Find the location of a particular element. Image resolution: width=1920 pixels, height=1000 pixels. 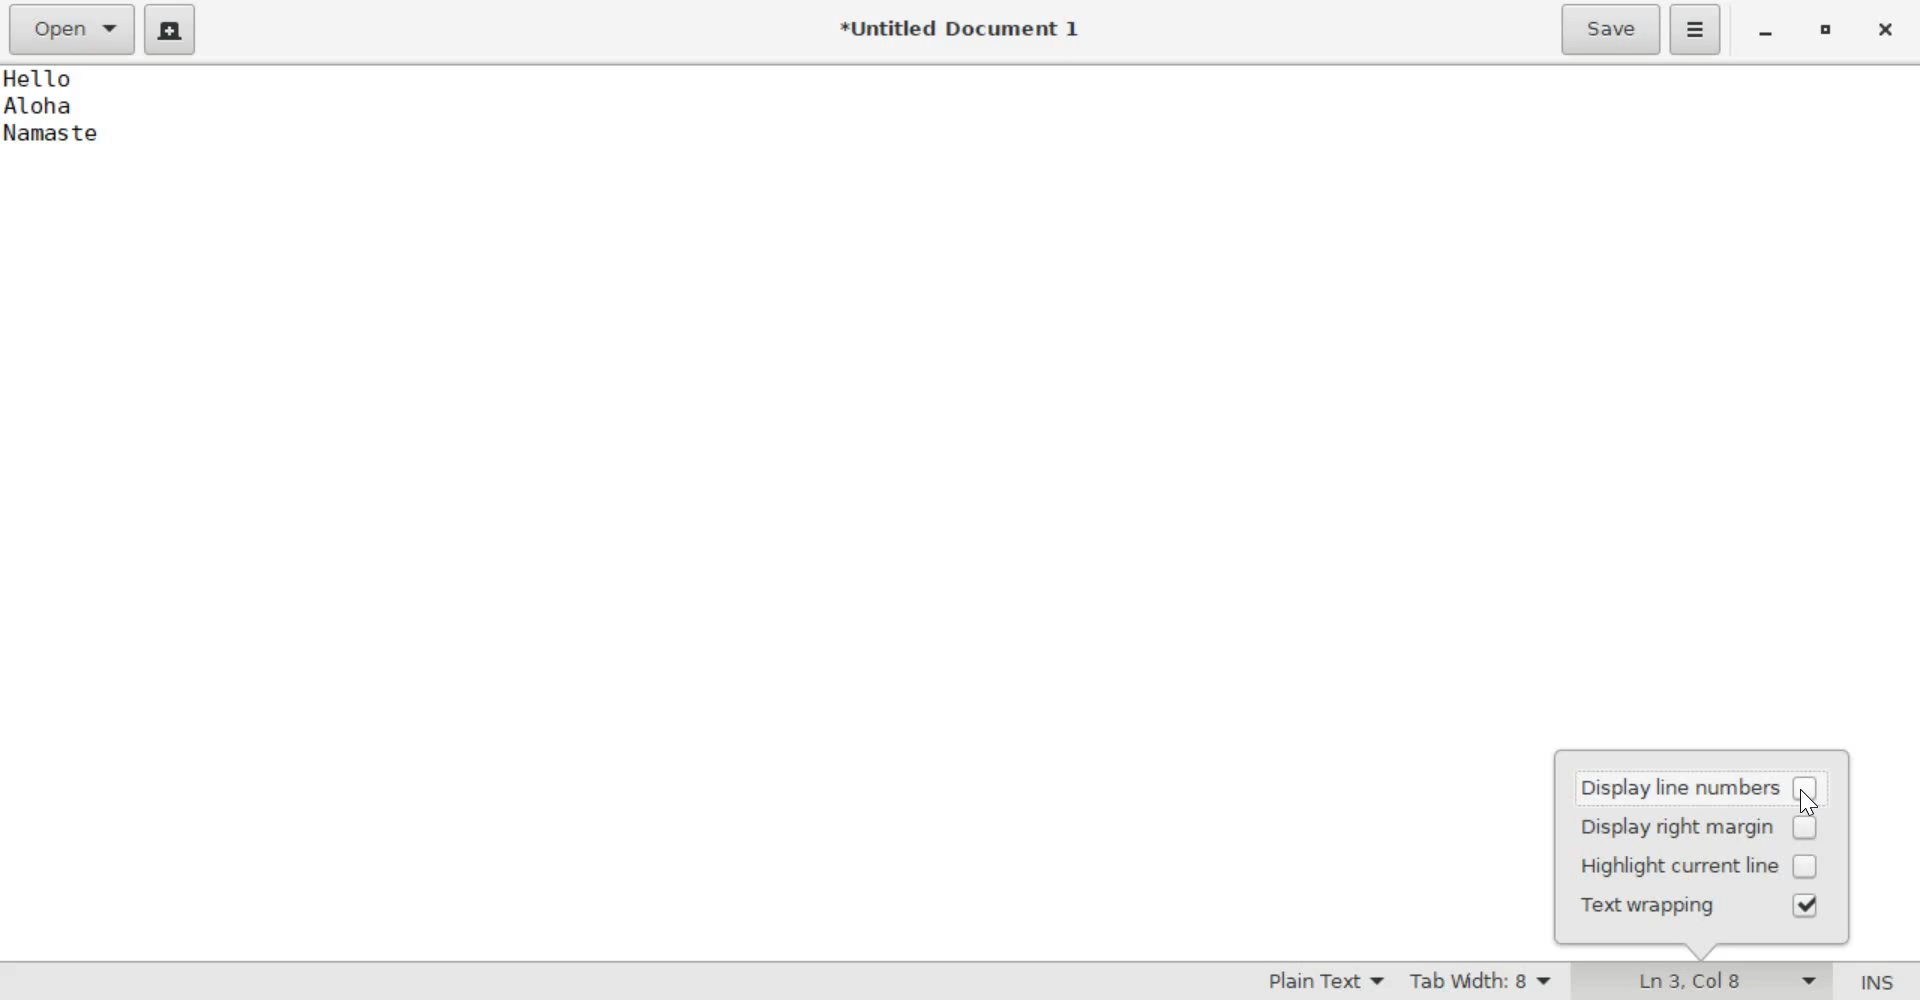

Syntax Mode: Plain Text is located at coordinates (1322, 980).